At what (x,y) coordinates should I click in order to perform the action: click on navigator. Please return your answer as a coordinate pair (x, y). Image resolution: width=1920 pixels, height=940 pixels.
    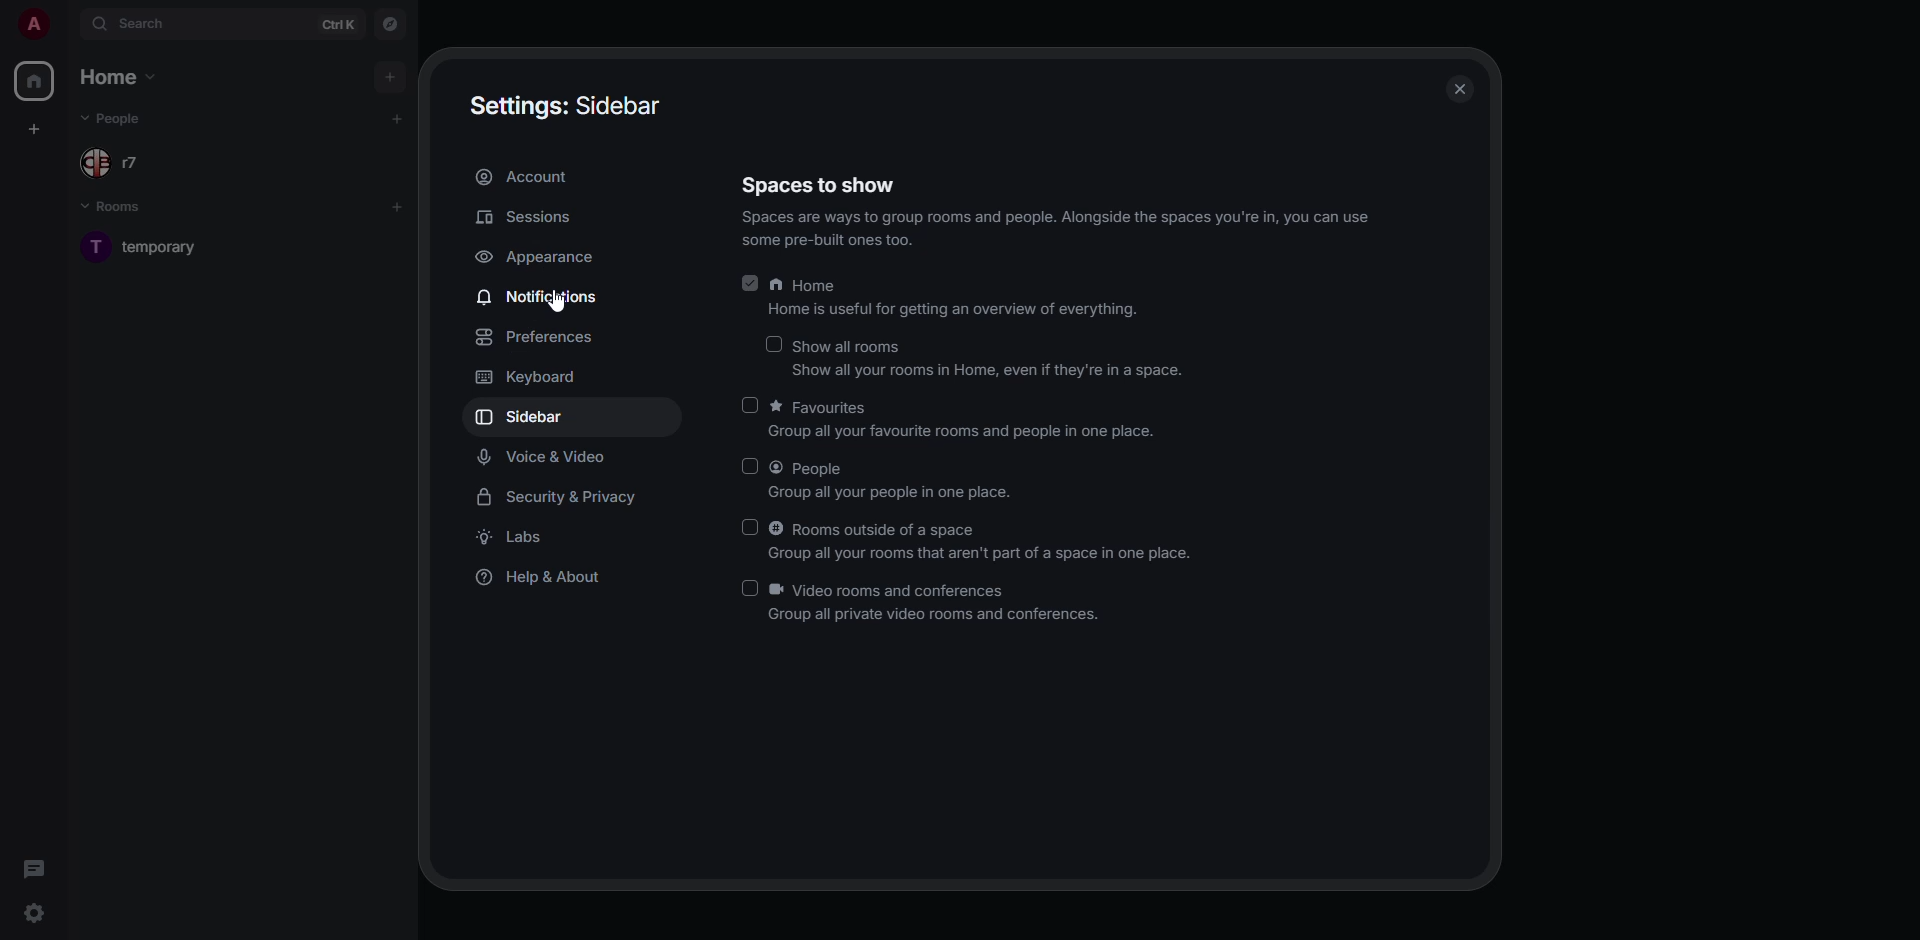
    Looking at the image, I should click on (390, 26).